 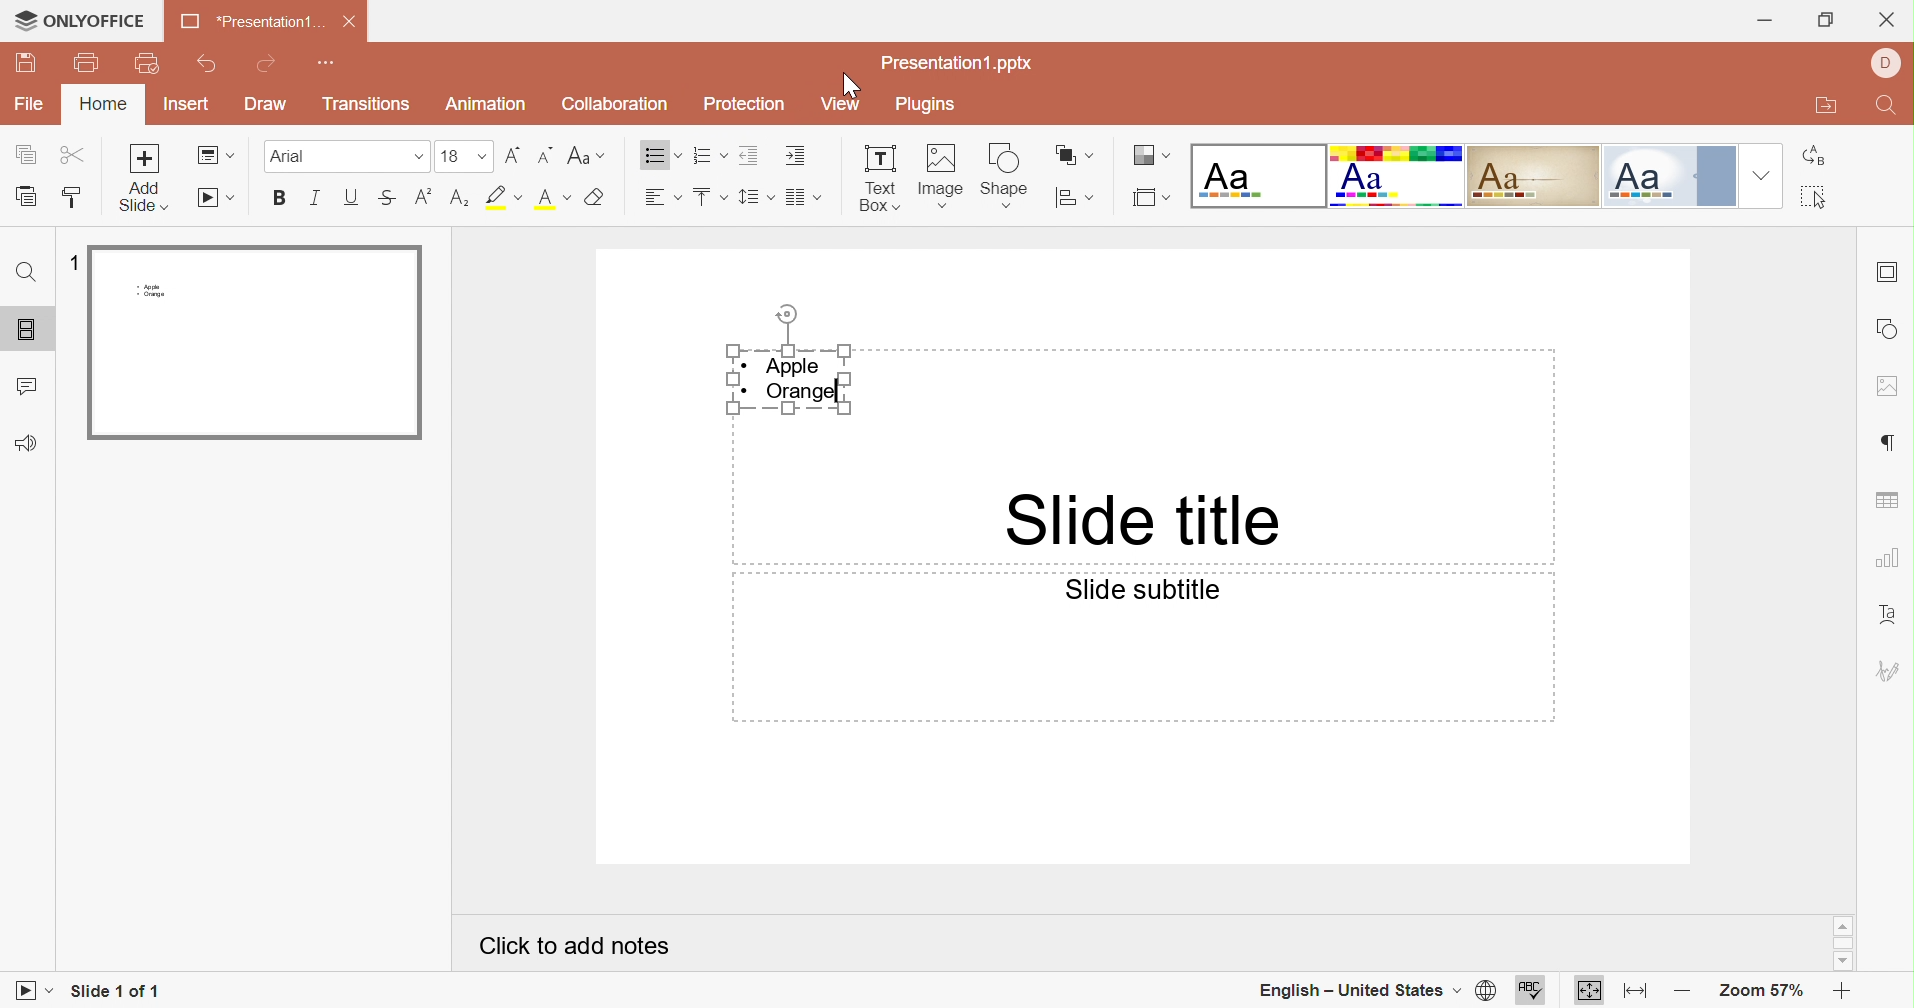 I want to click on Animation, so click(x=492, y=107).